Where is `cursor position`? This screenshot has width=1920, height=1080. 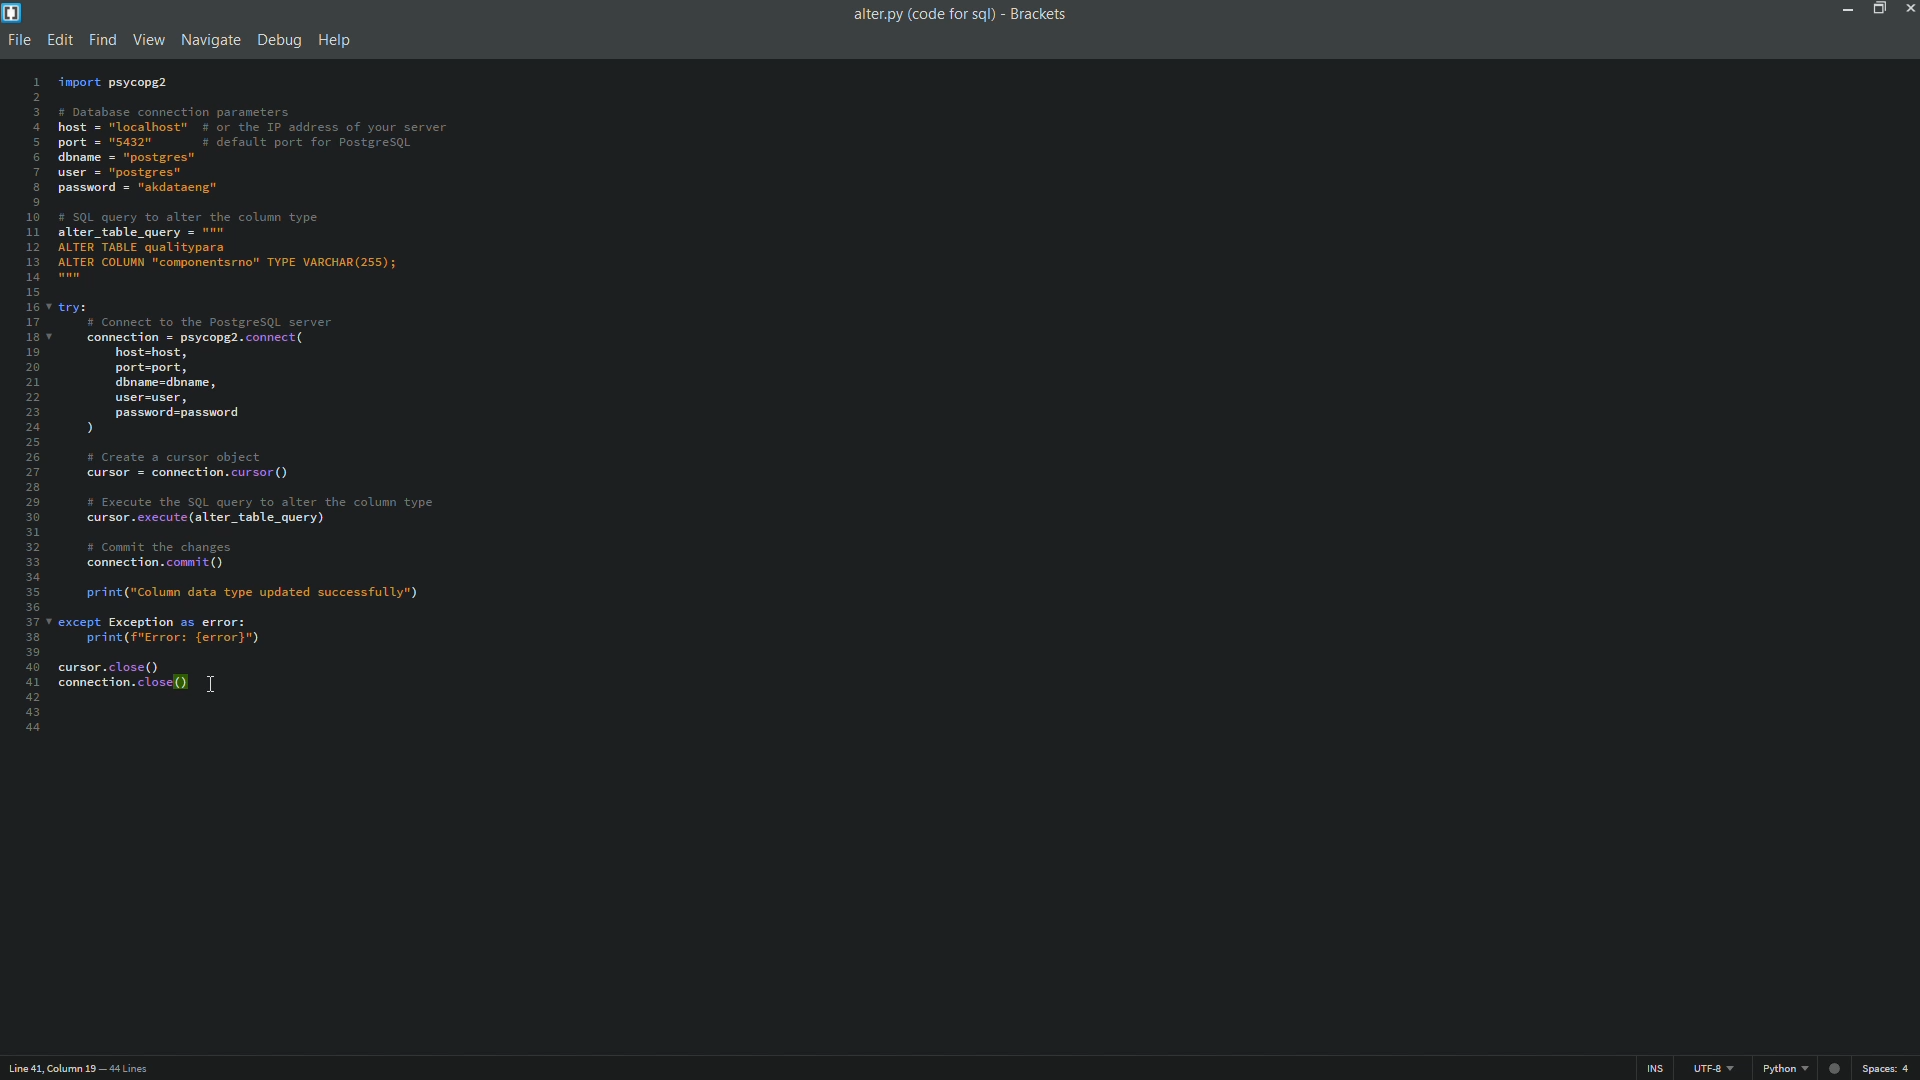 cursor position is located at coordinates (52, 1067).